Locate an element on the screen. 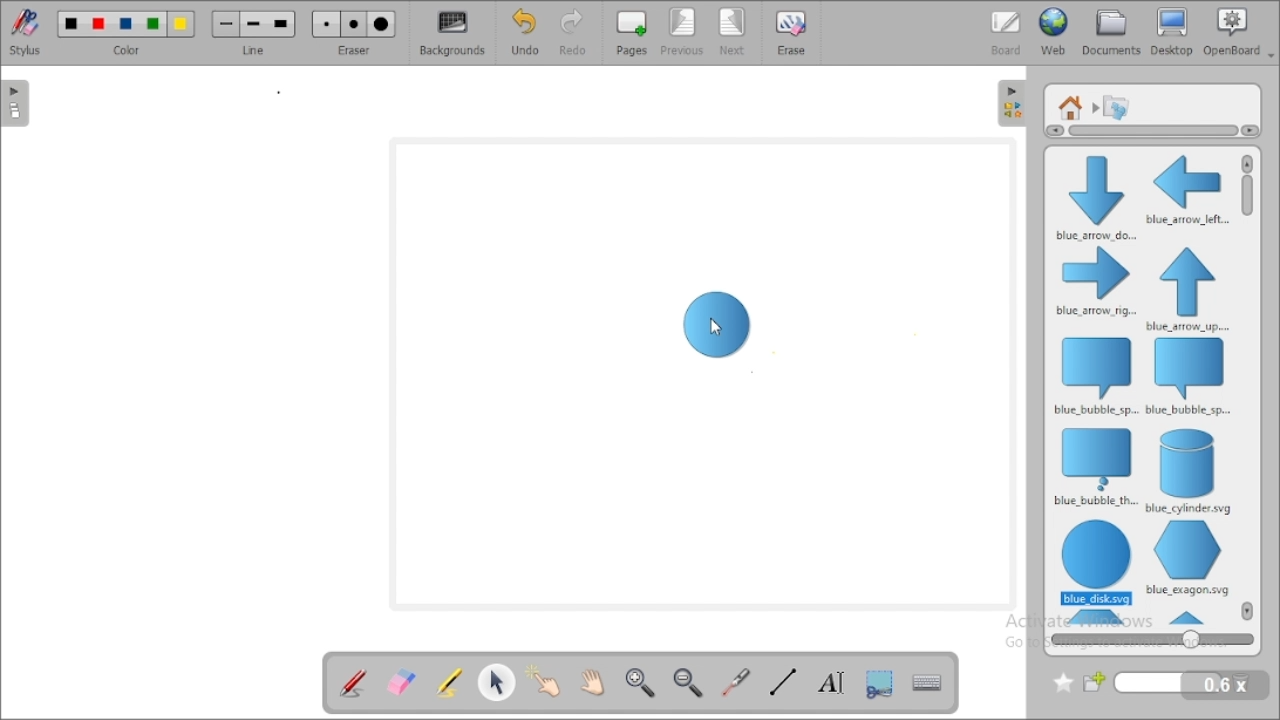 The height and width of the screenshot is (720, 1280). root is located at coordinates (1071, 107).